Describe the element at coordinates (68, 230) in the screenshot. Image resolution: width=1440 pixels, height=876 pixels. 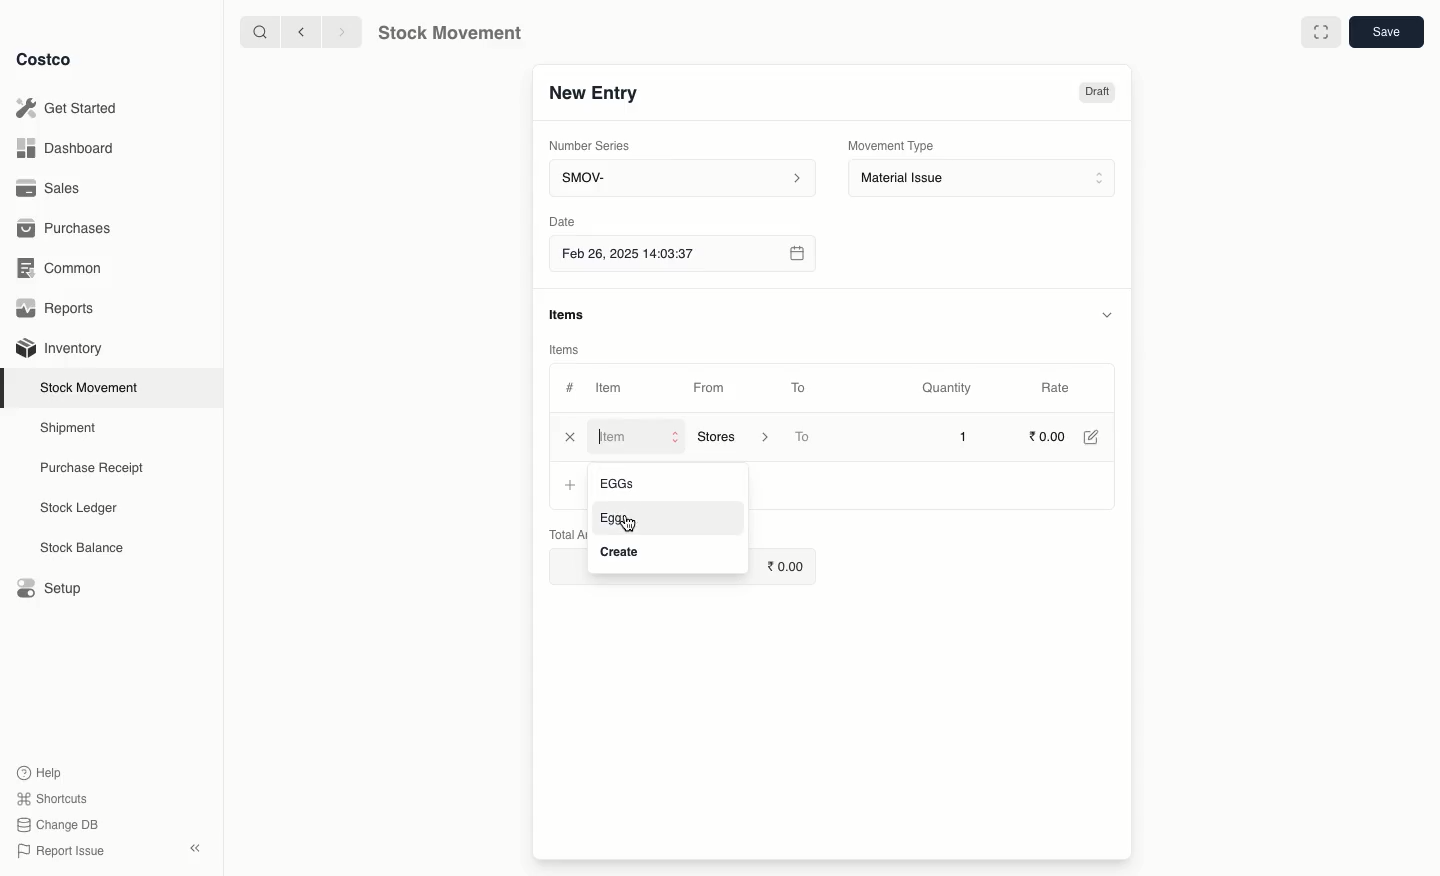
I see `Purchases` at that location.